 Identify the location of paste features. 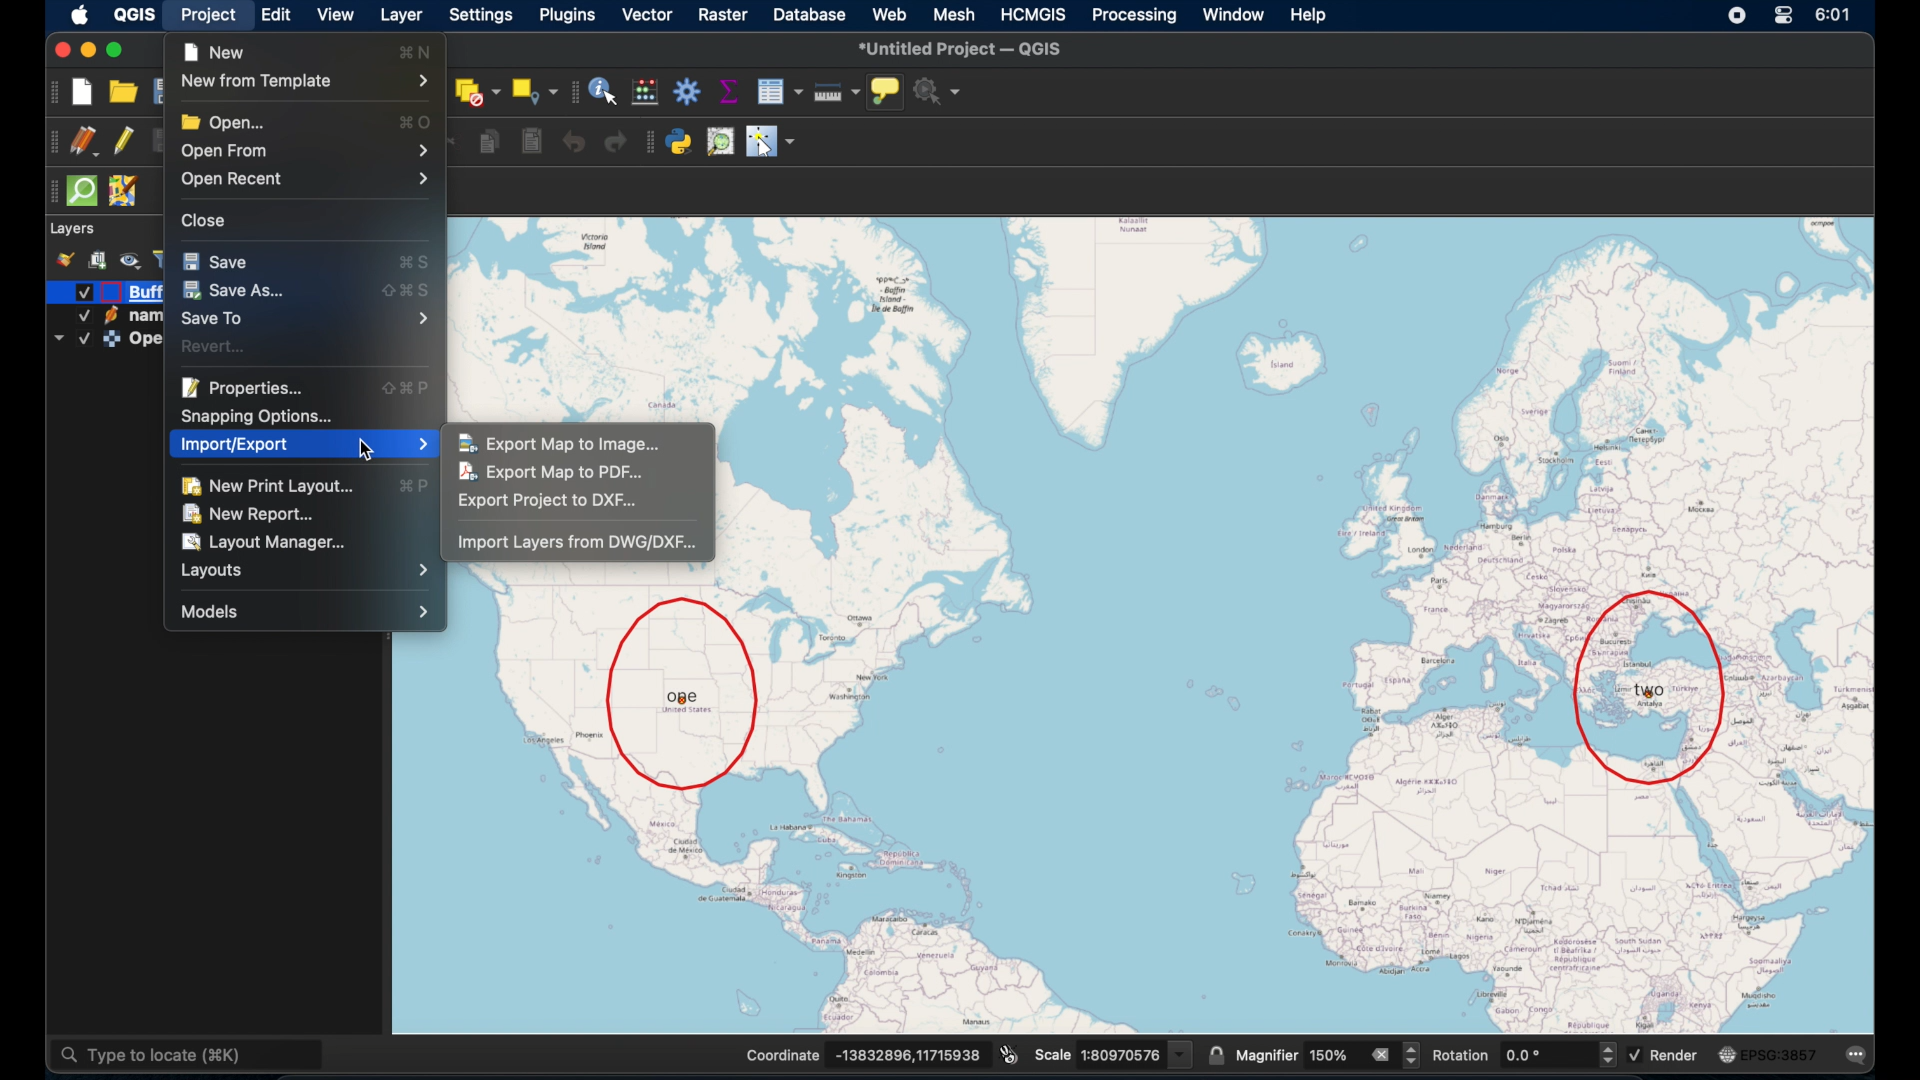
(531, 142).